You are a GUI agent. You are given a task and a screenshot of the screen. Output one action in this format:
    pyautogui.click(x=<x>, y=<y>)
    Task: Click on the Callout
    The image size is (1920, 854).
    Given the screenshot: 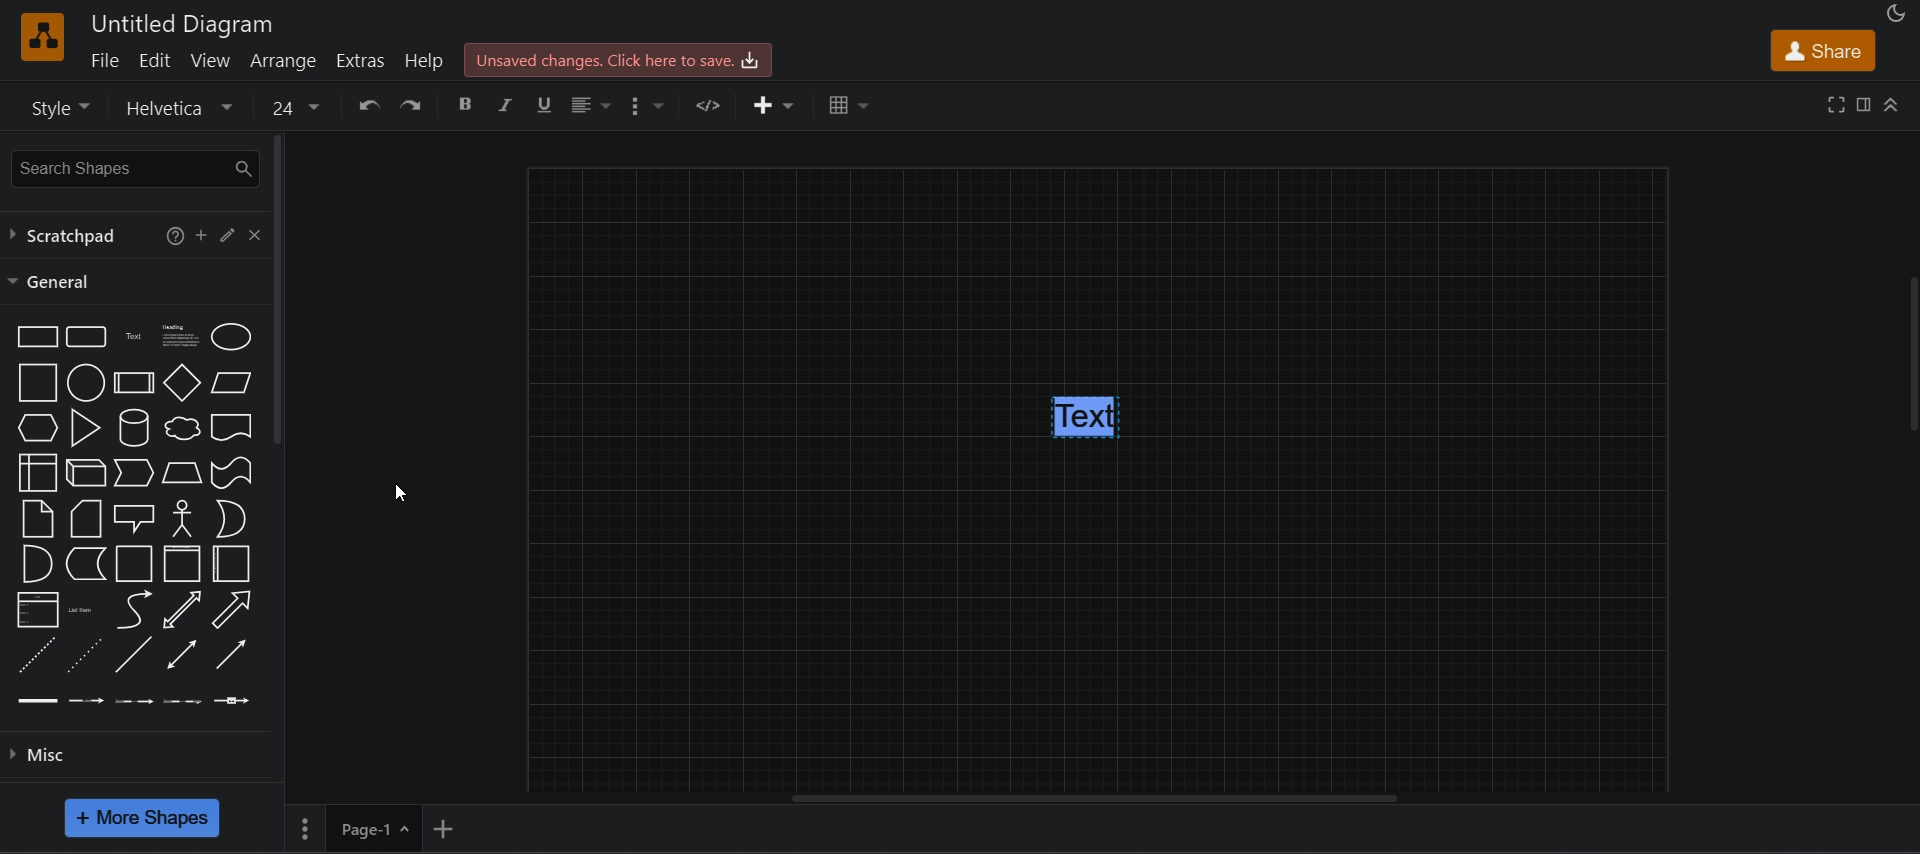 What is the action you would take?
    pyautogui.click(x=134, y=519)
    